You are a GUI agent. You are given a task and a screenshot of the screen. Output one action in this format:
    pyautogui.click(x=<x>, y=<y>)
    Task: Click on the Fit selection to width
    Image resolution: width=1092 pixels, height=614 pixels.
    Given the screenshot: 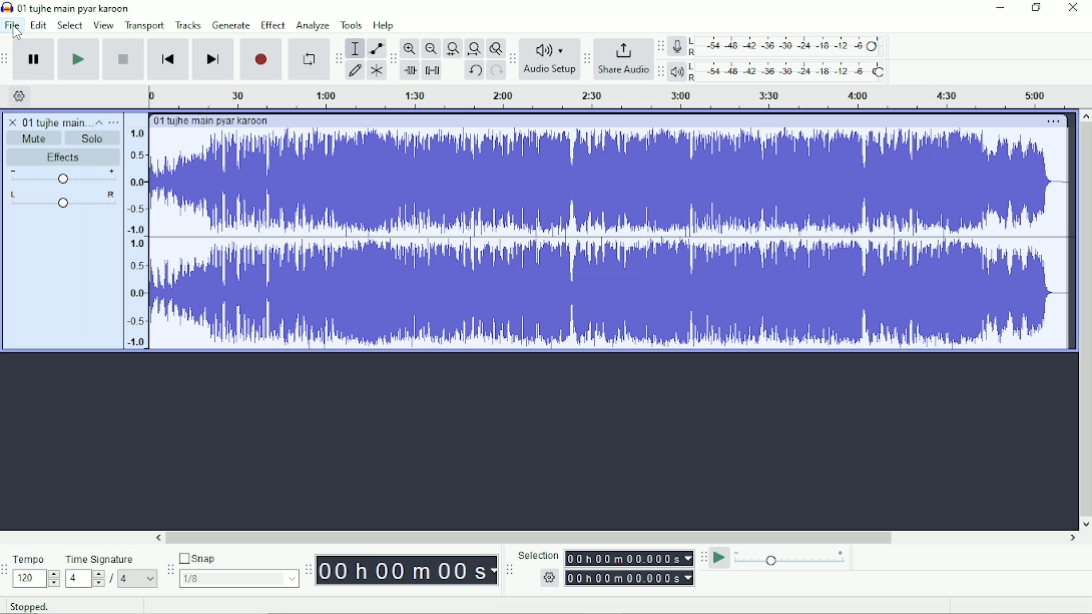 What is the action you would take?
    pyautogui.click(x=453, y=47)
    